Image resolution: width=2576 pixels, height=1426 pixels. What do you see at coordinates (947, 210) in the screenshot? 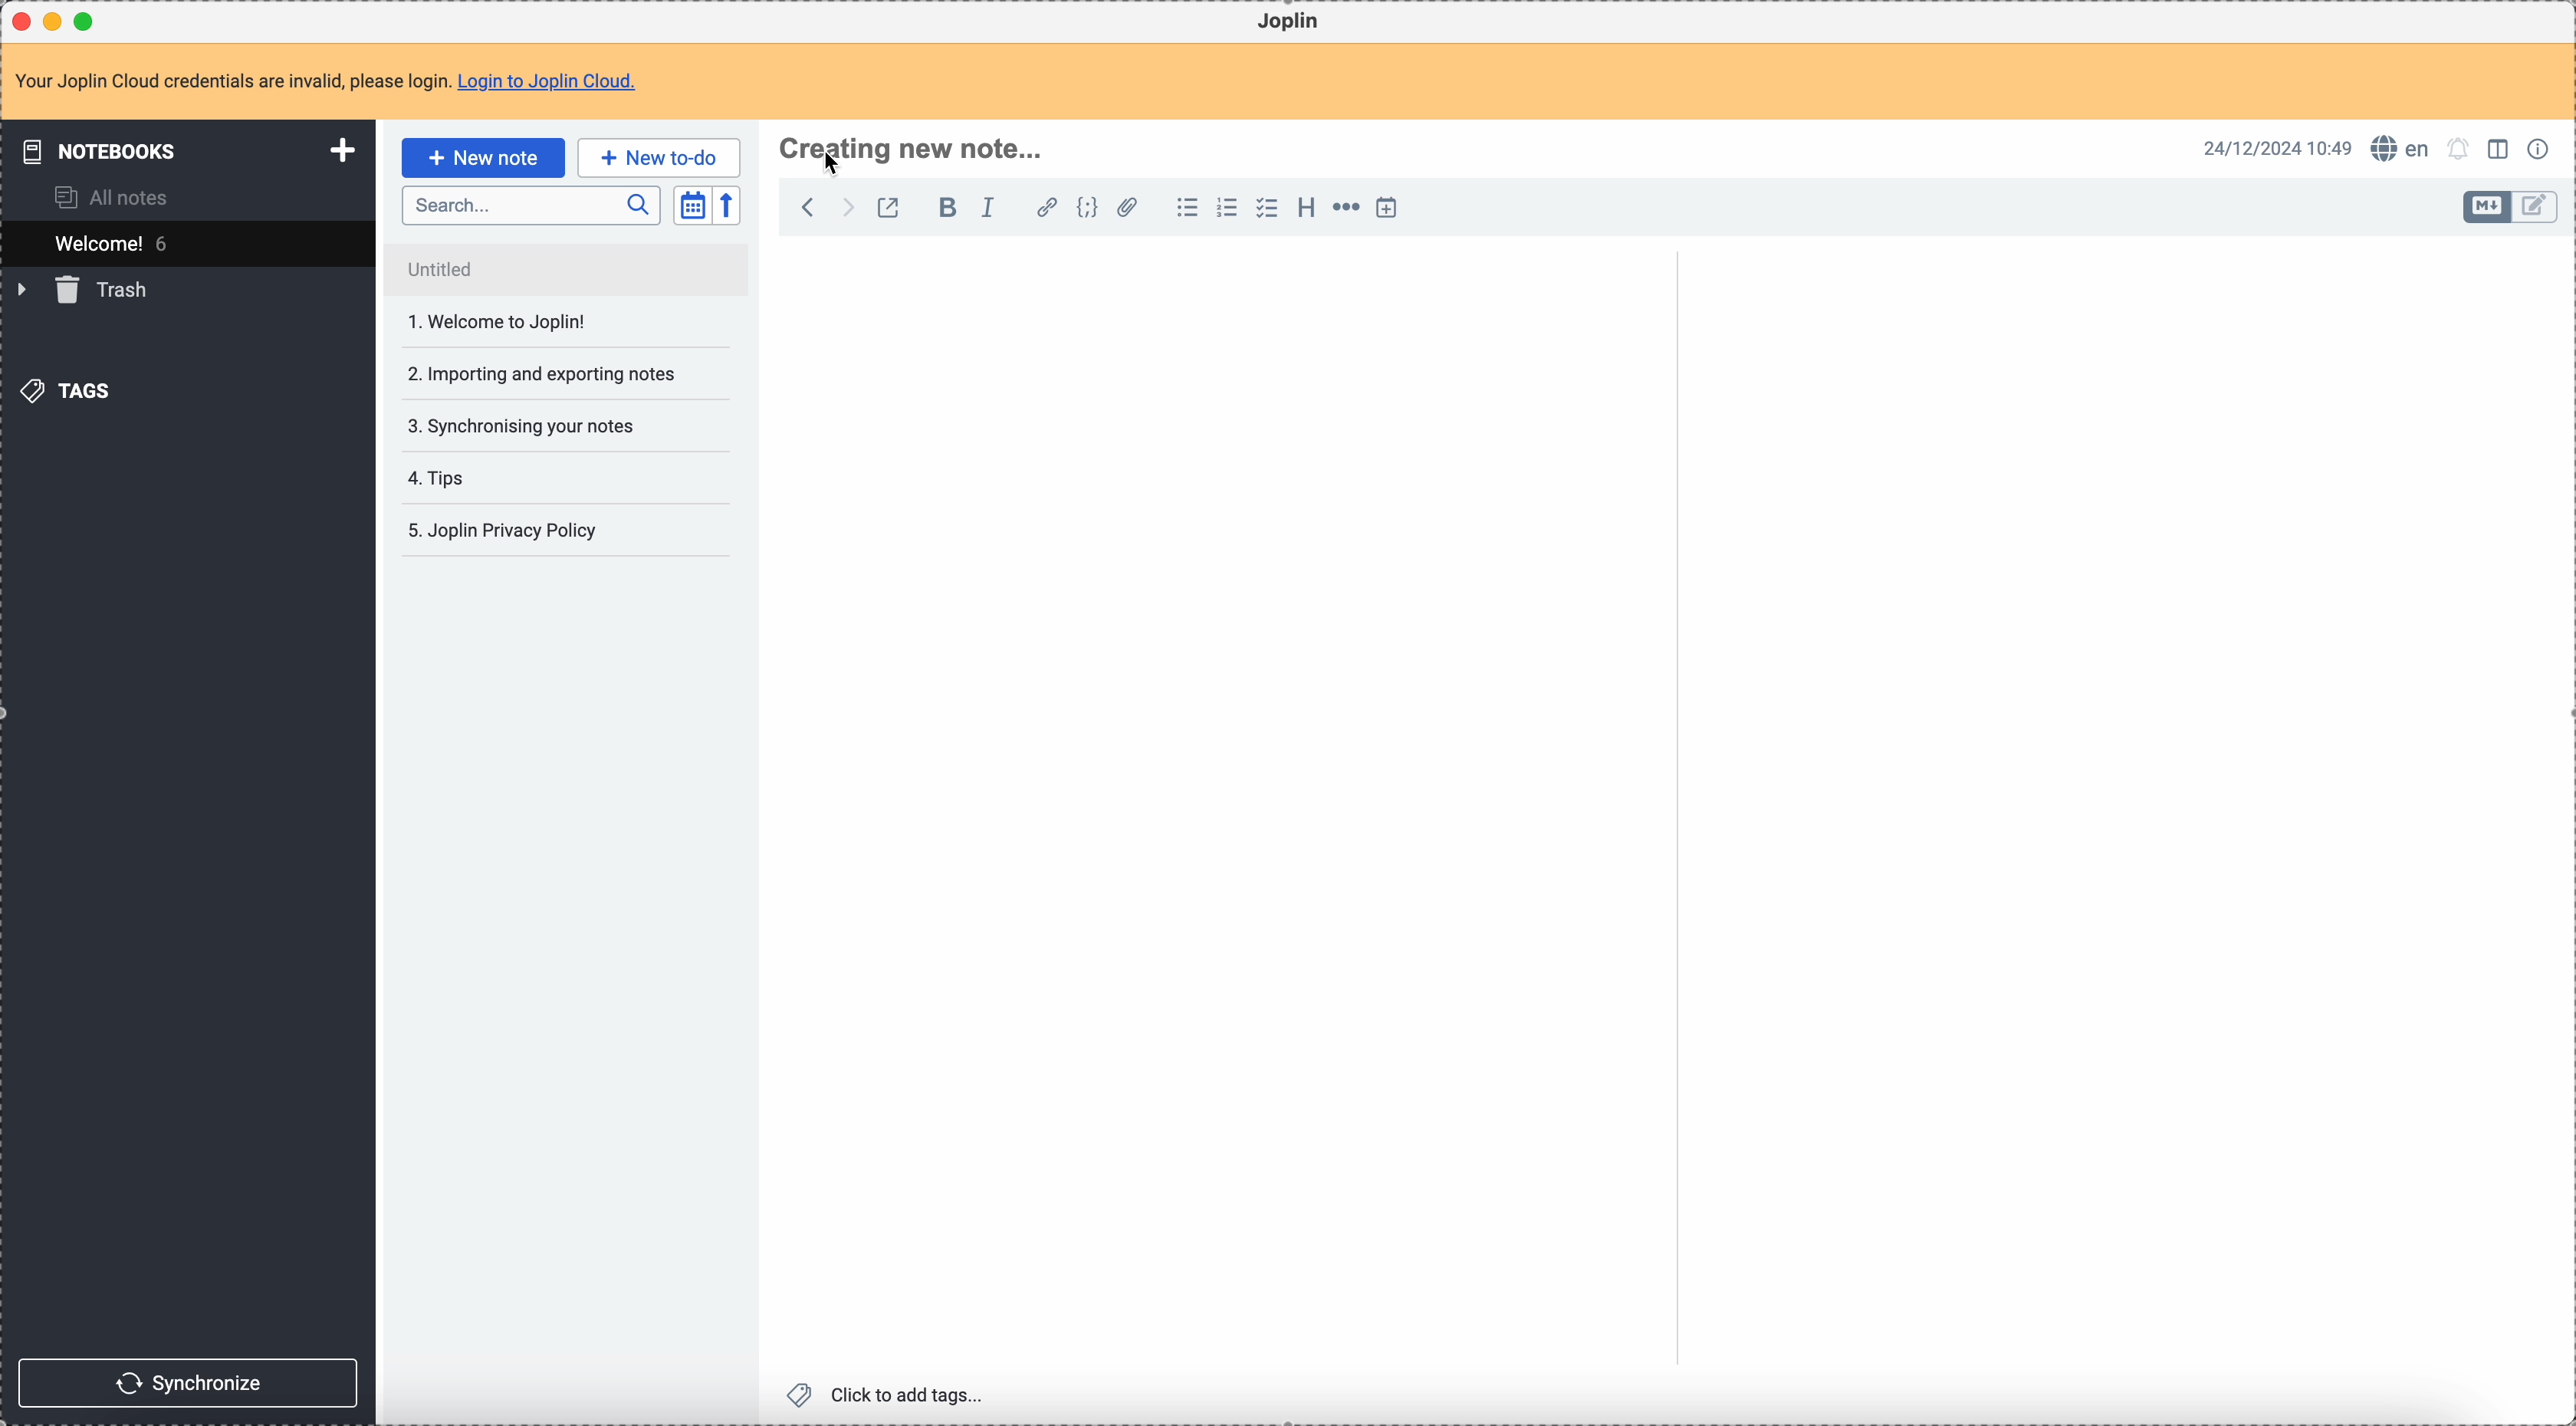
I see `bold` at bounding box center [947, 210].